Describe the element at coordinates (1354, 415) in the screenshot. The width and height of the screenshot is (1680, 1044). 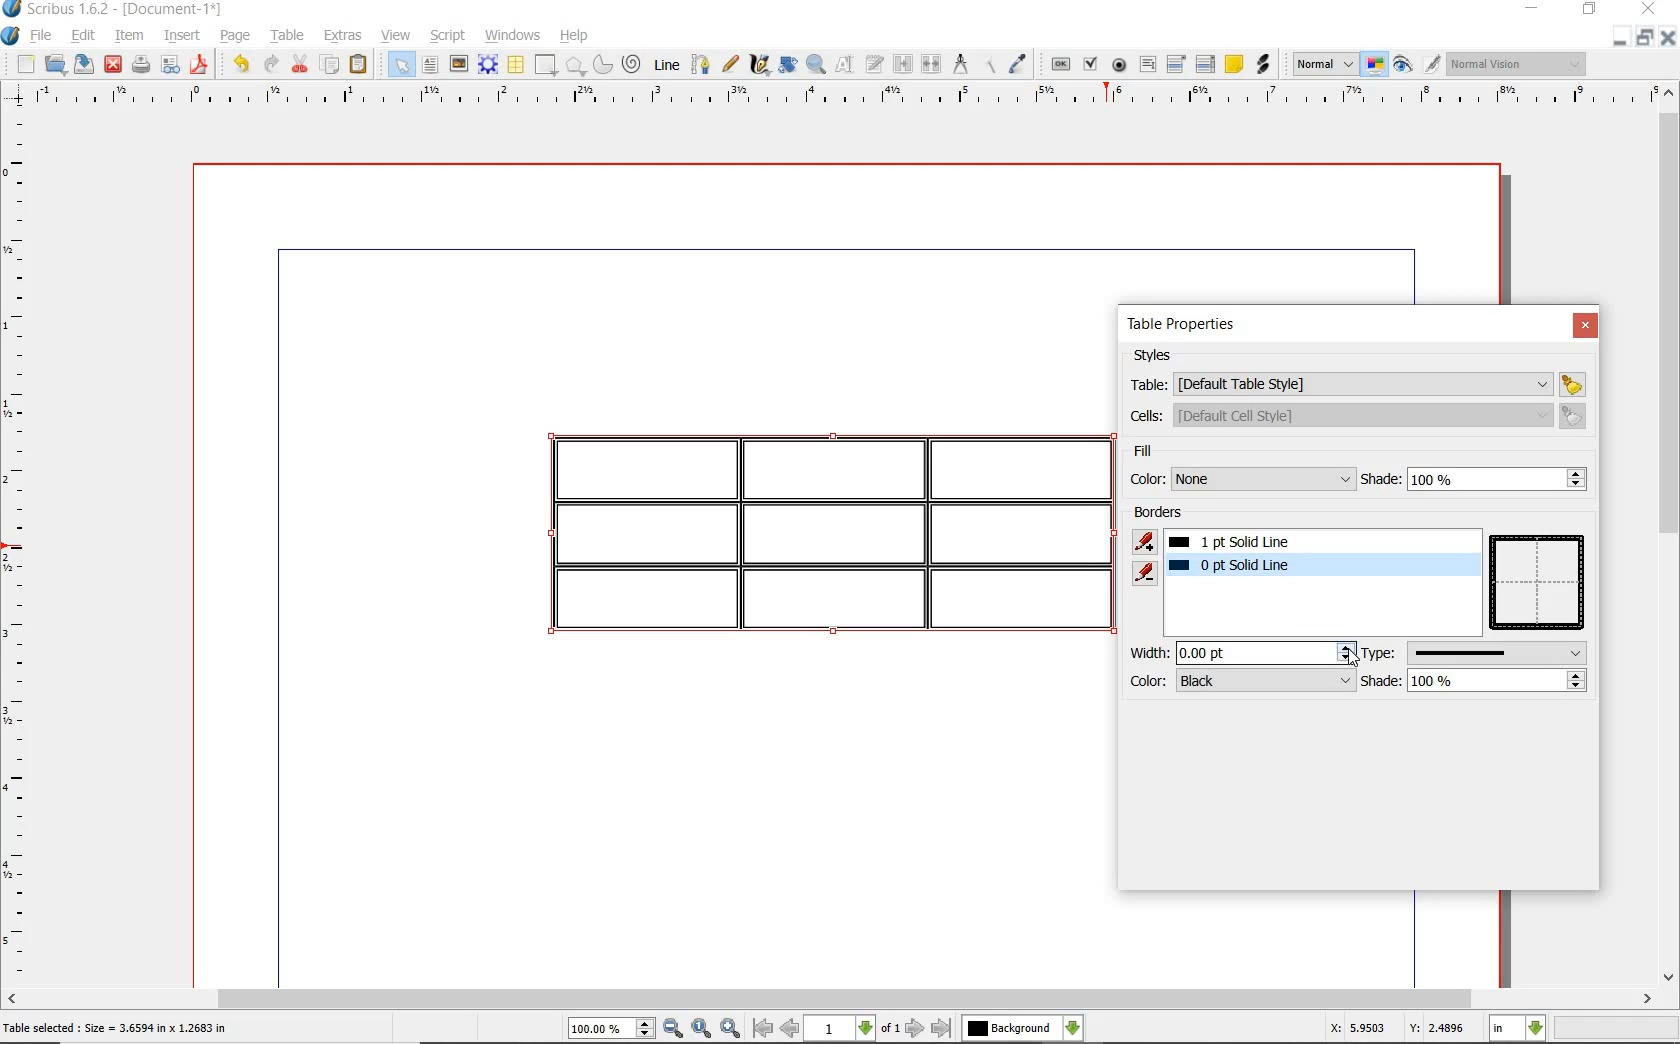
I see `cells` at that location.